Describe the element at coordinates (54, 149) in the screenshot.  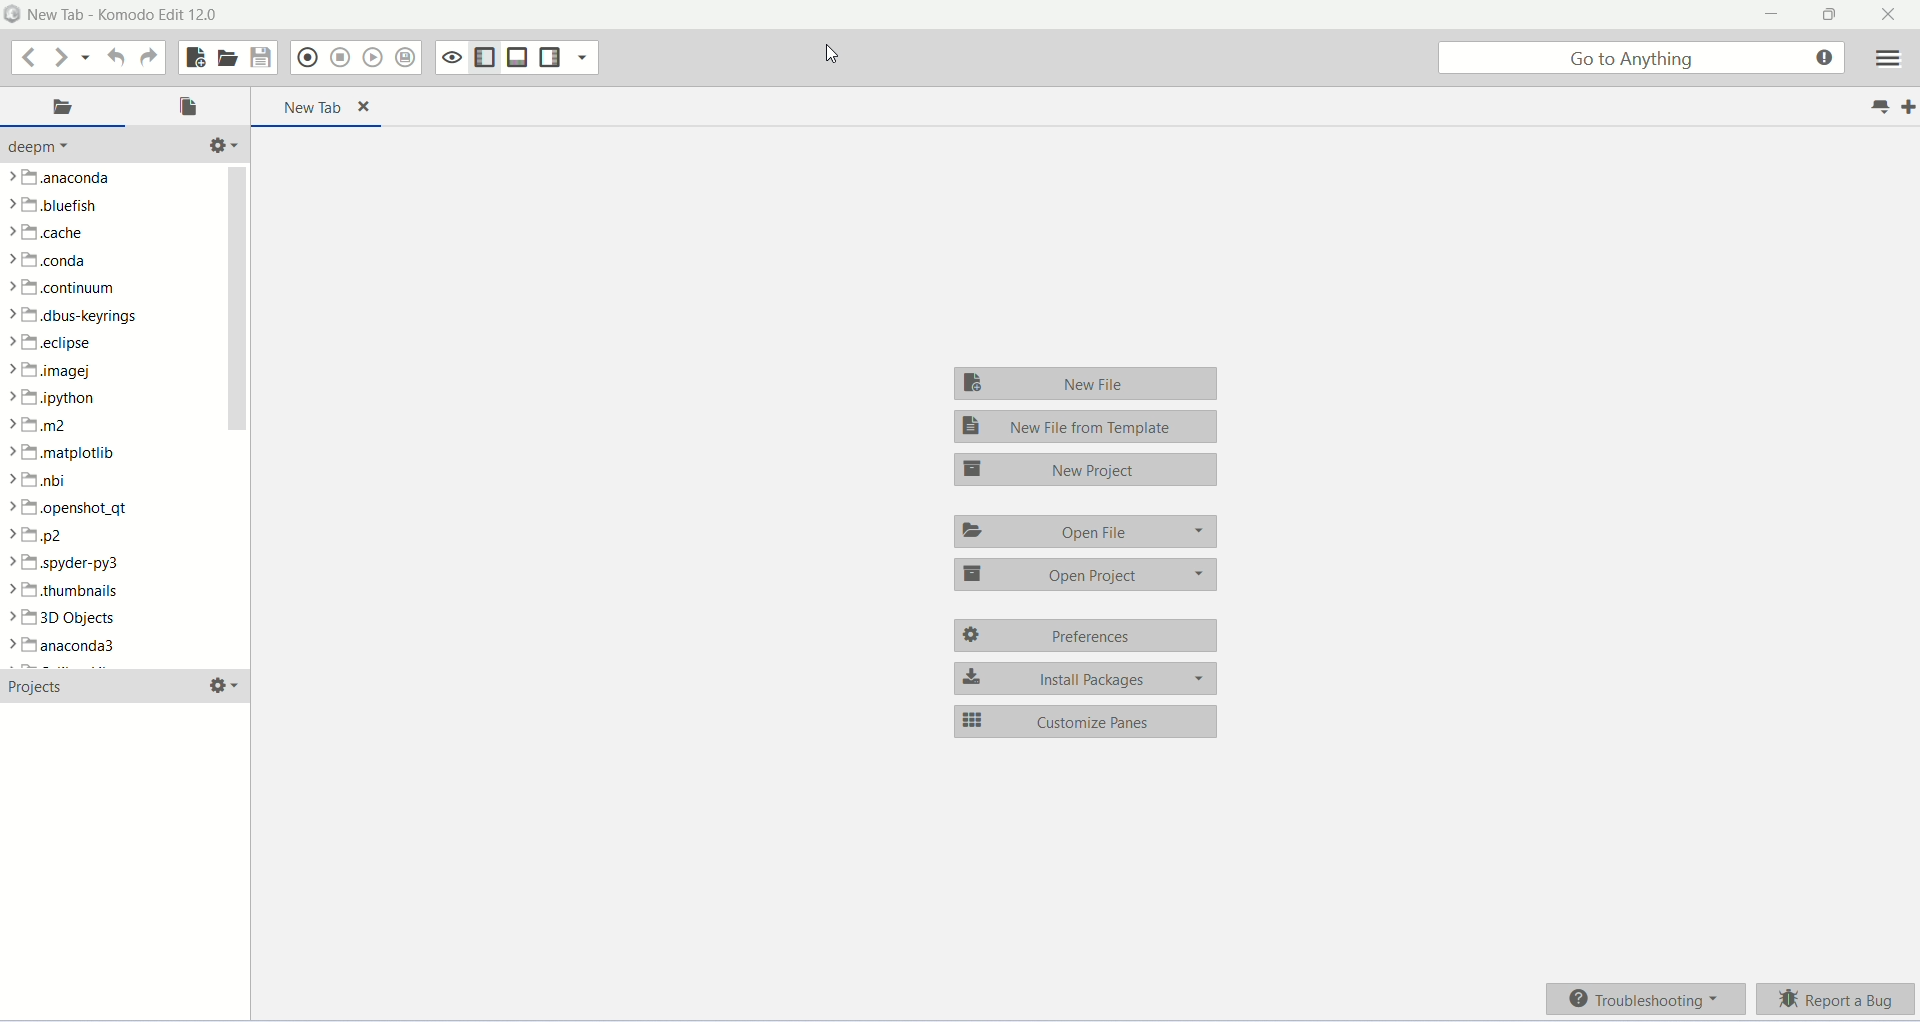
I see `deepm` at that location.